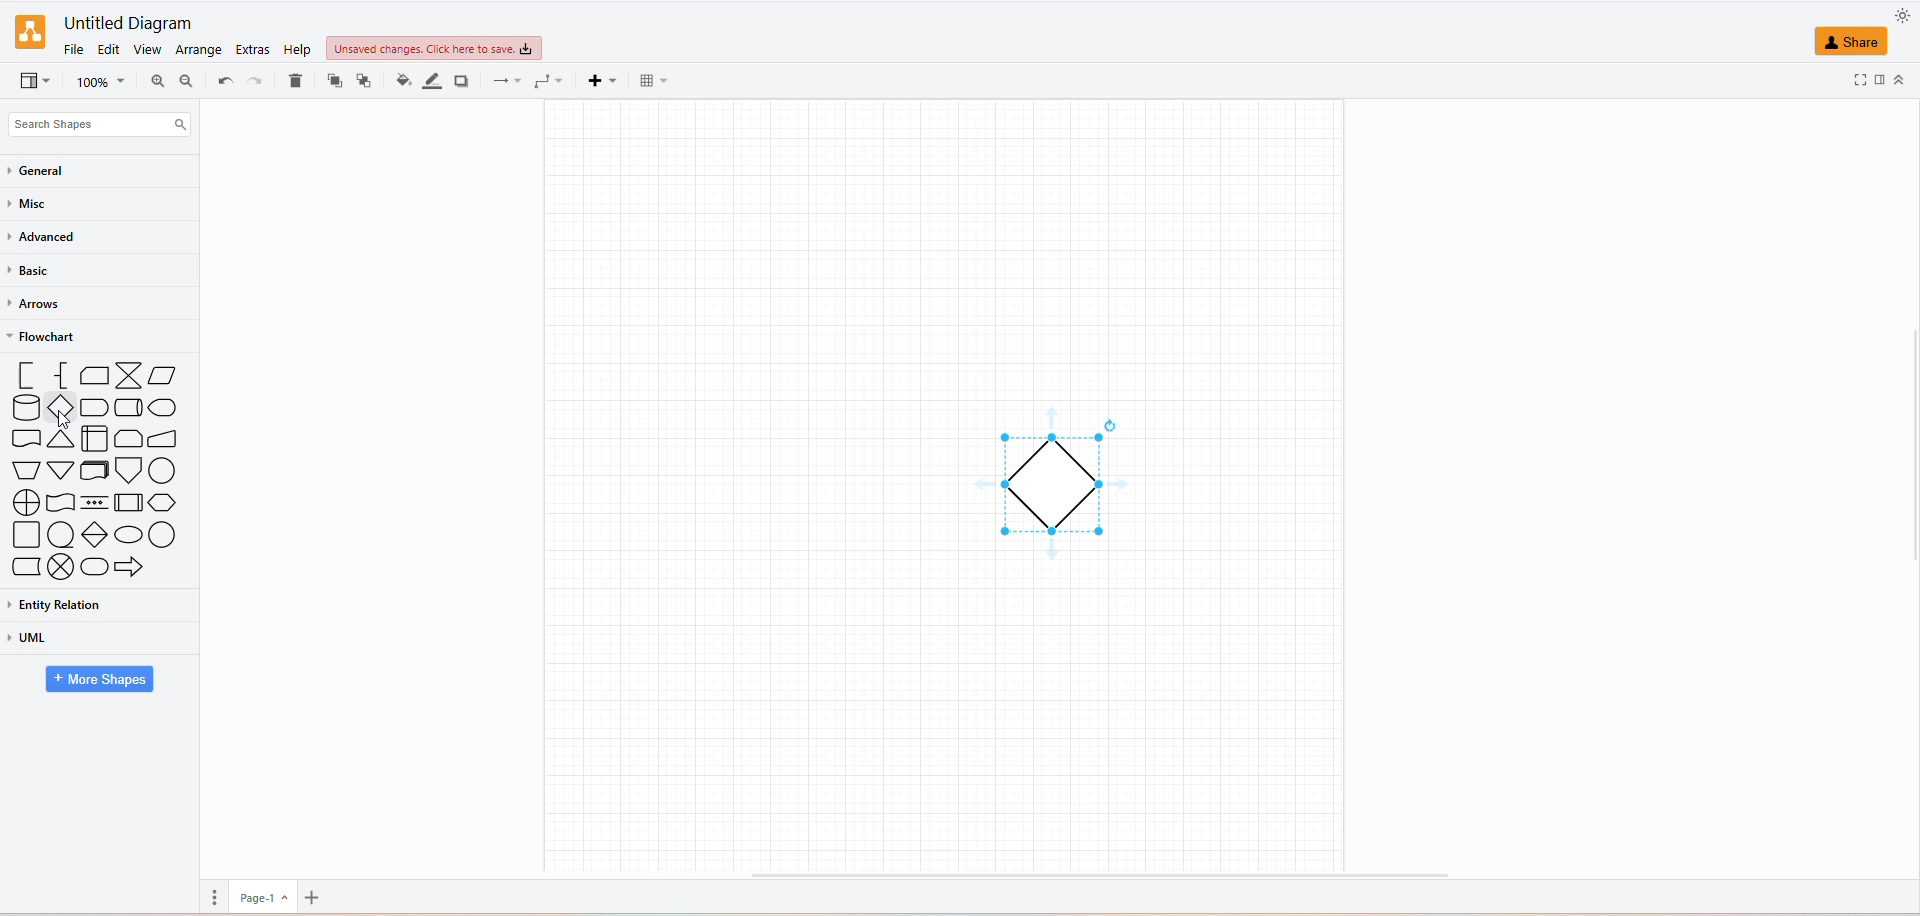 This screenshot has width=1920, height=916. What do you see at coordinates (184, 80) in the screenshot?
I see `ZOOM OUT` at bounding box center [184, 80].